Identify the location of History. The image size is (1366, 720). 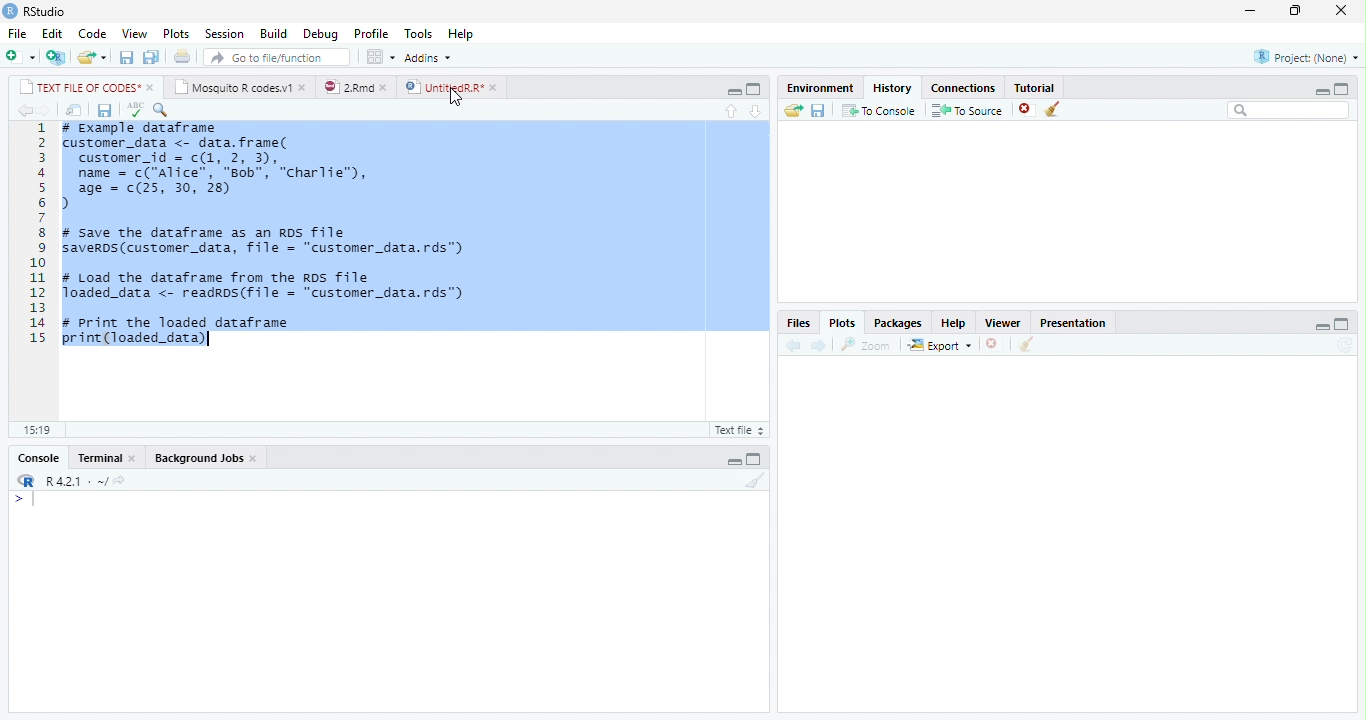
(892, 87).